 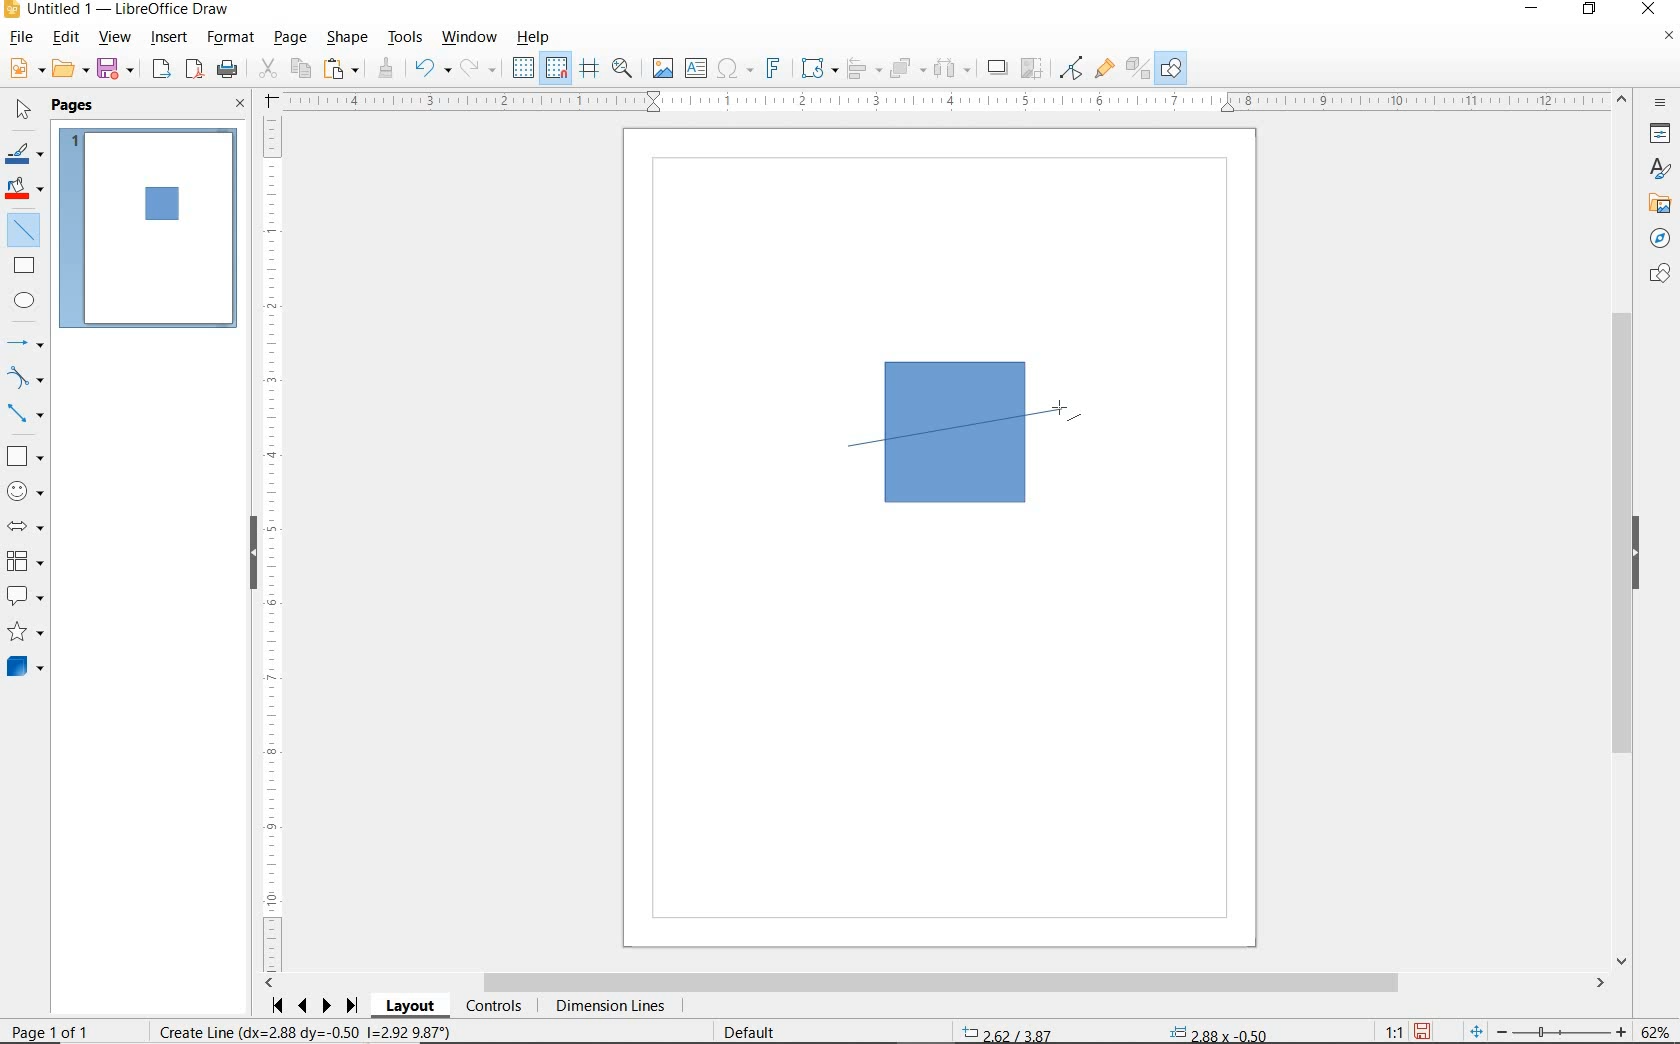 What do you see at coordinates (1657, 275) in the screenshot?
I see `SHAPES` at bounding box center [1657, 275].